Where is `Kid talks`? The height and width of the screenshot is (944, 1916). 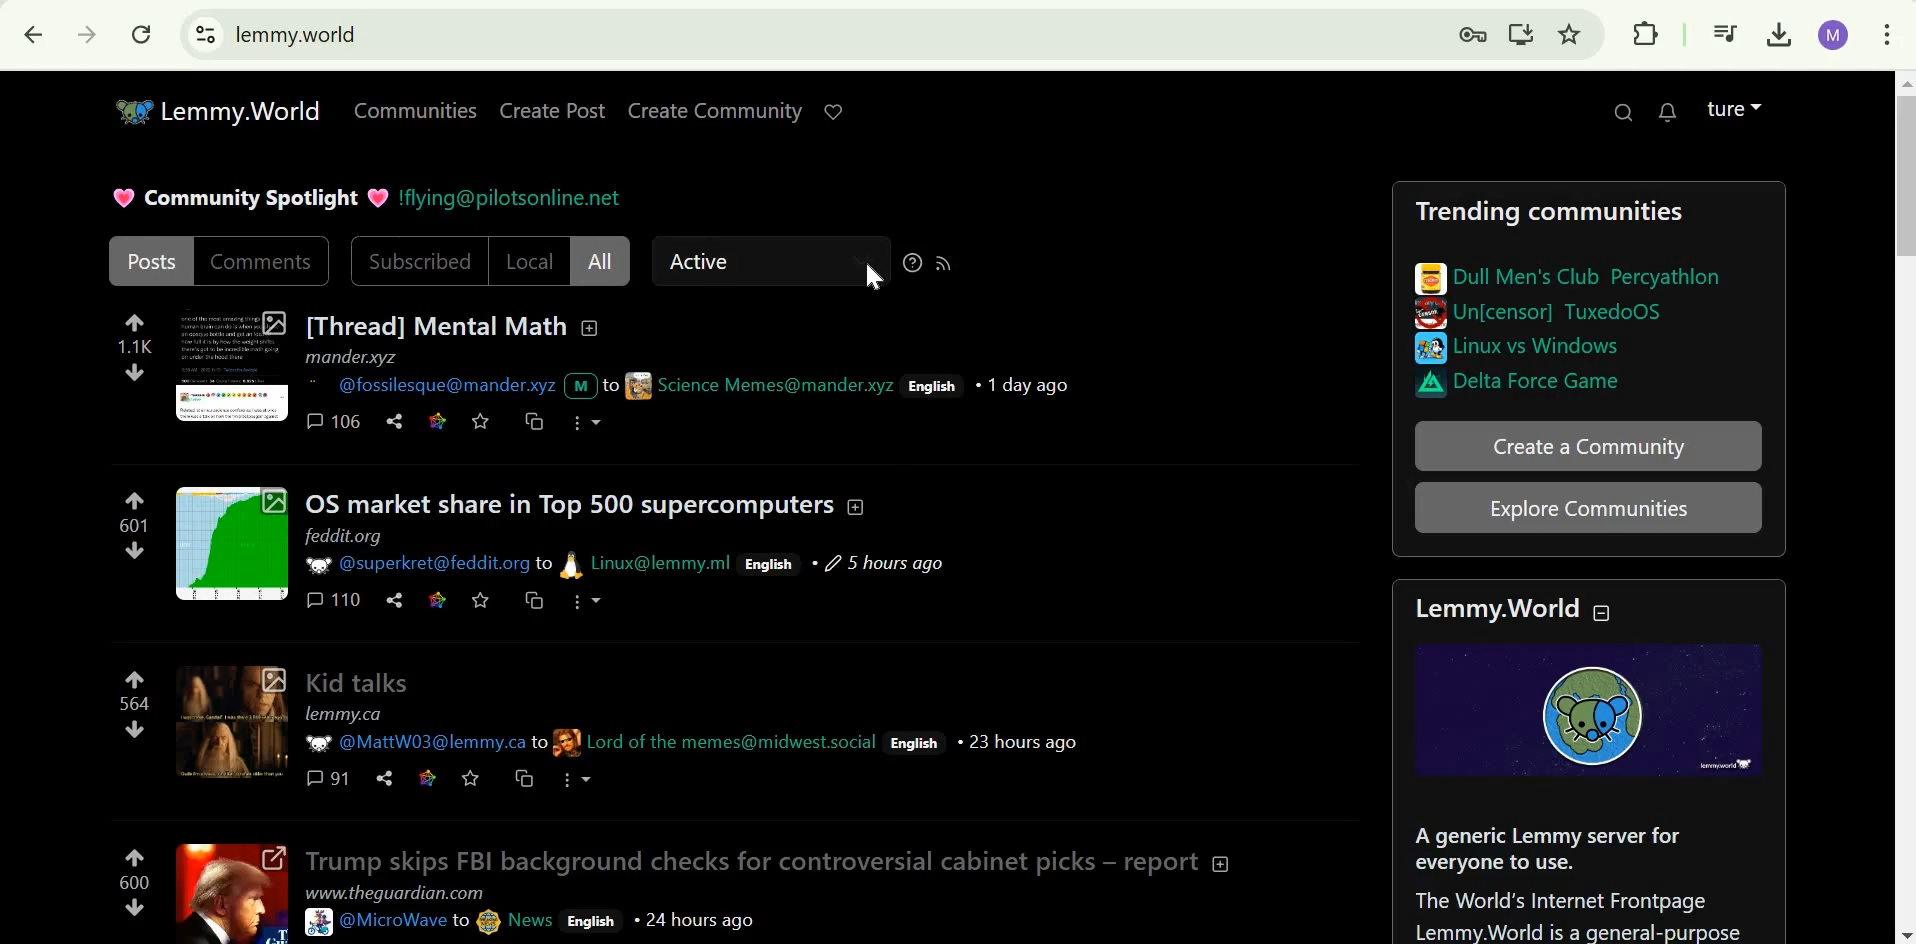 Kid talks is located at coordinates (358, 680).